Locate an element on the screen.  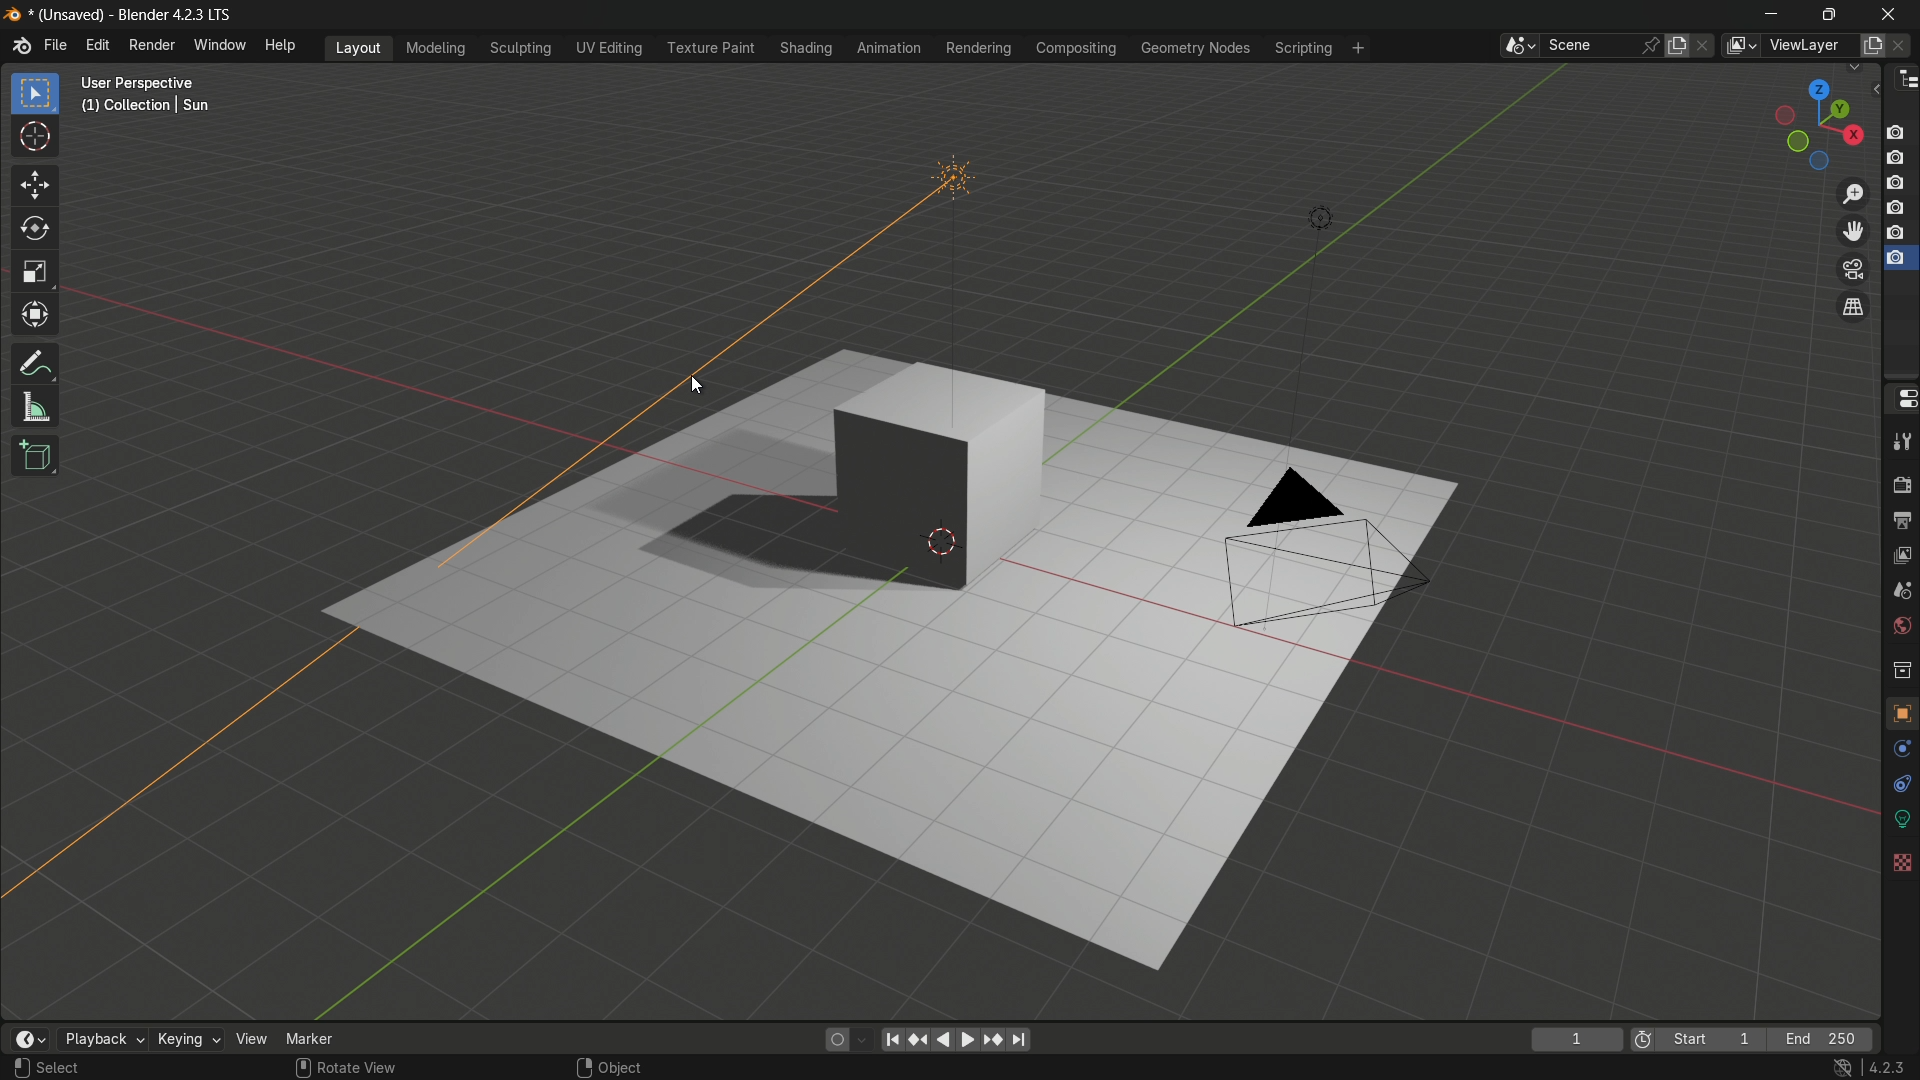
mouse scroll is located at coordinates (299, 1067).